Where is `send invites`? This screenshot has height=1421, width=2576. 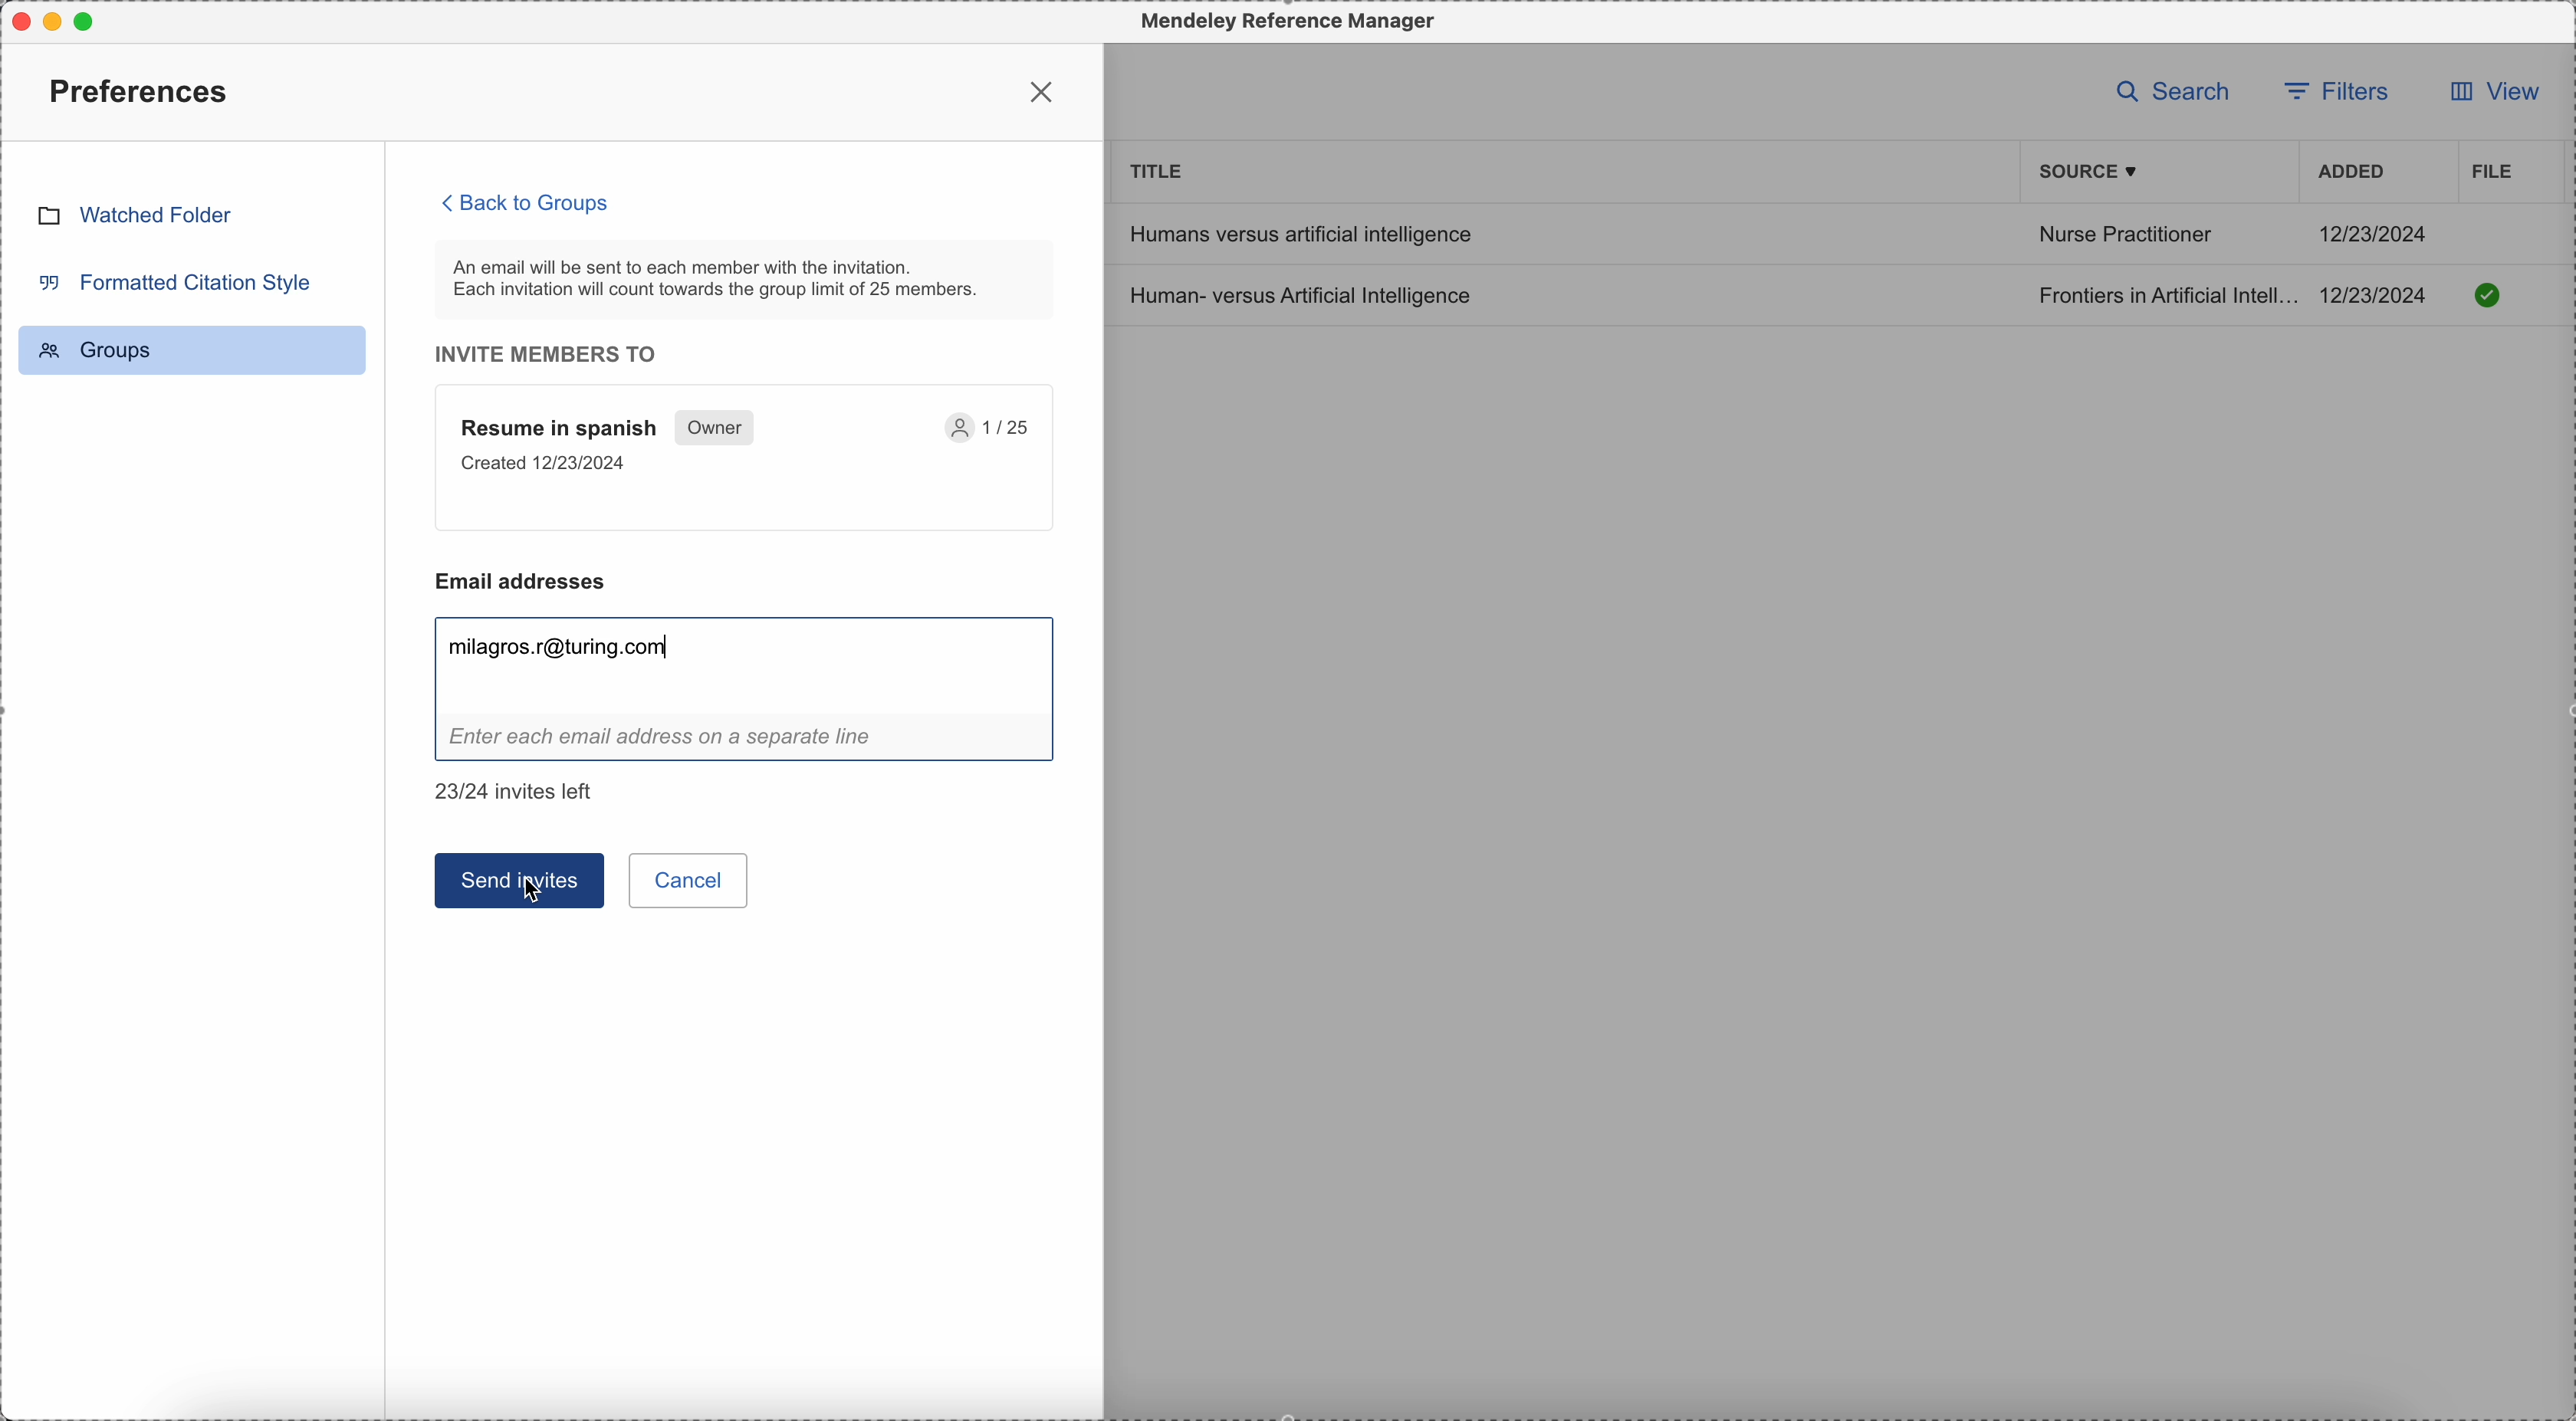
send invites is located at coordinates (519, 880).